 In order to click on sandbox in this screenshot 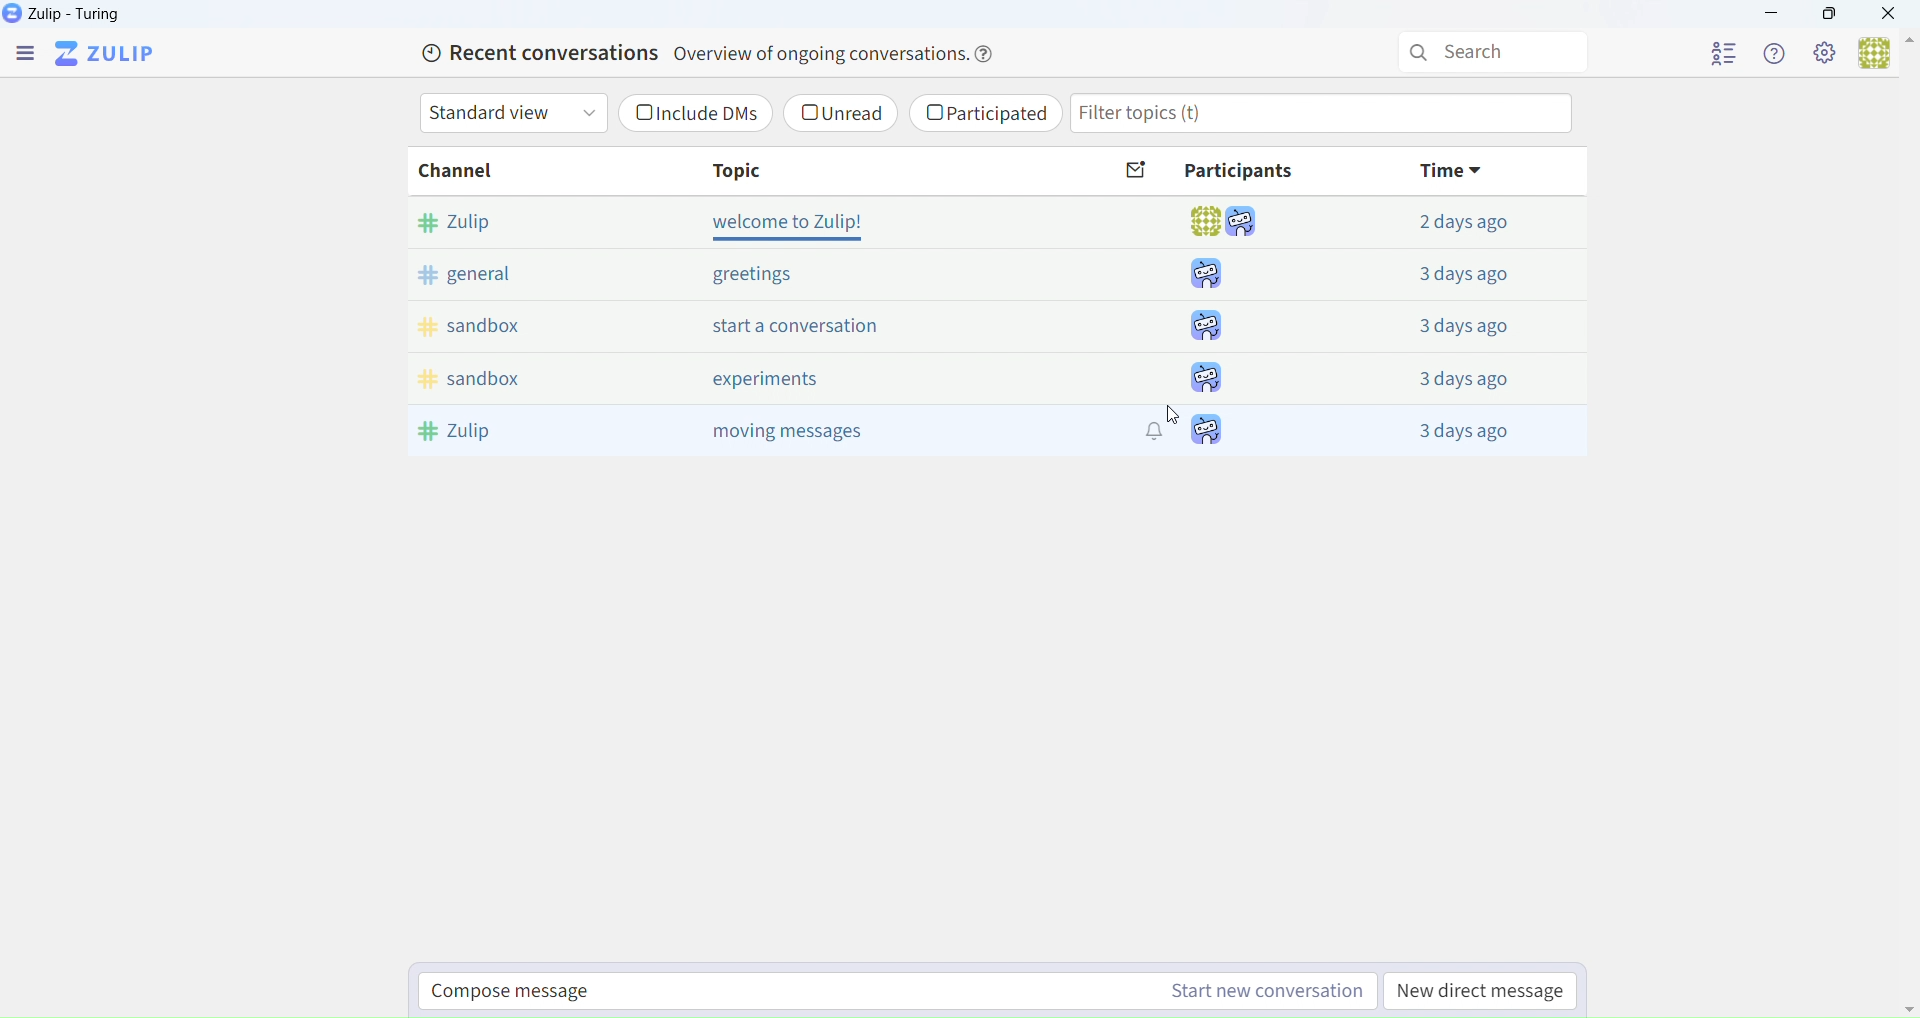, I will do `click(484, 323)`.